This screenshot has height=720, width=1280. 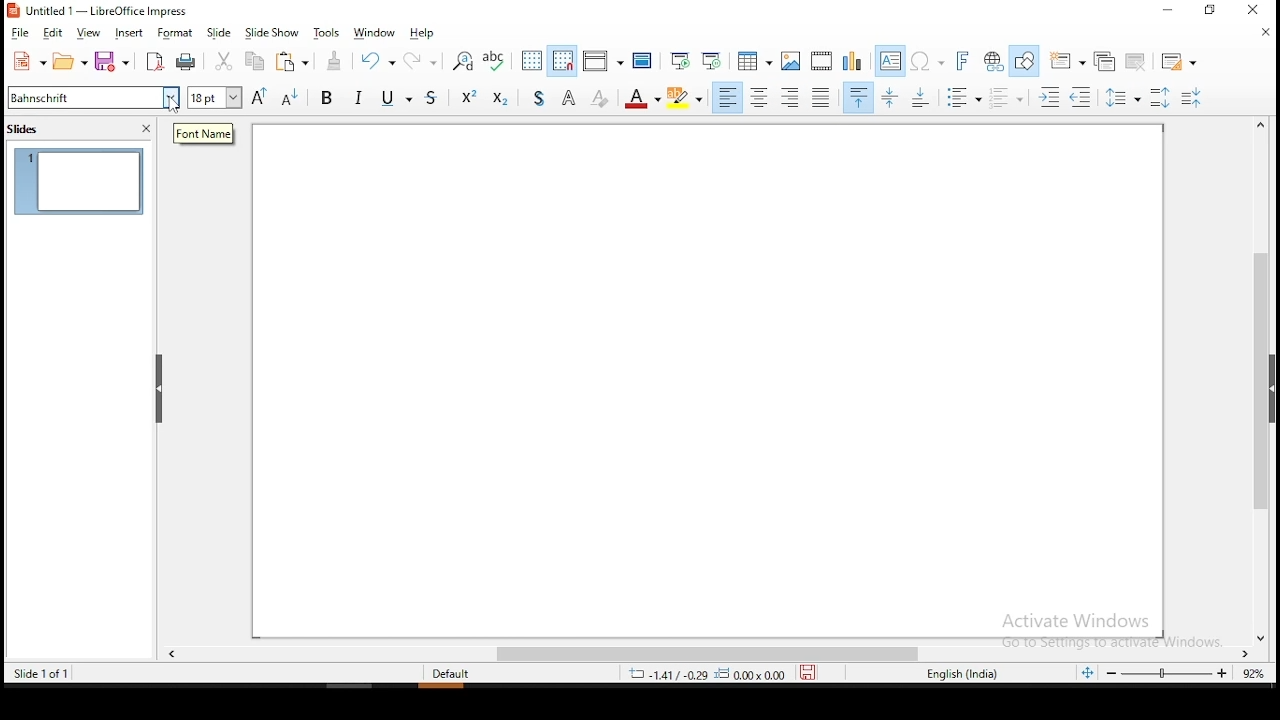 What do you see at coordinates (760, 98) in the screenshot?
I see `align center` at bounding box center [760, 98].